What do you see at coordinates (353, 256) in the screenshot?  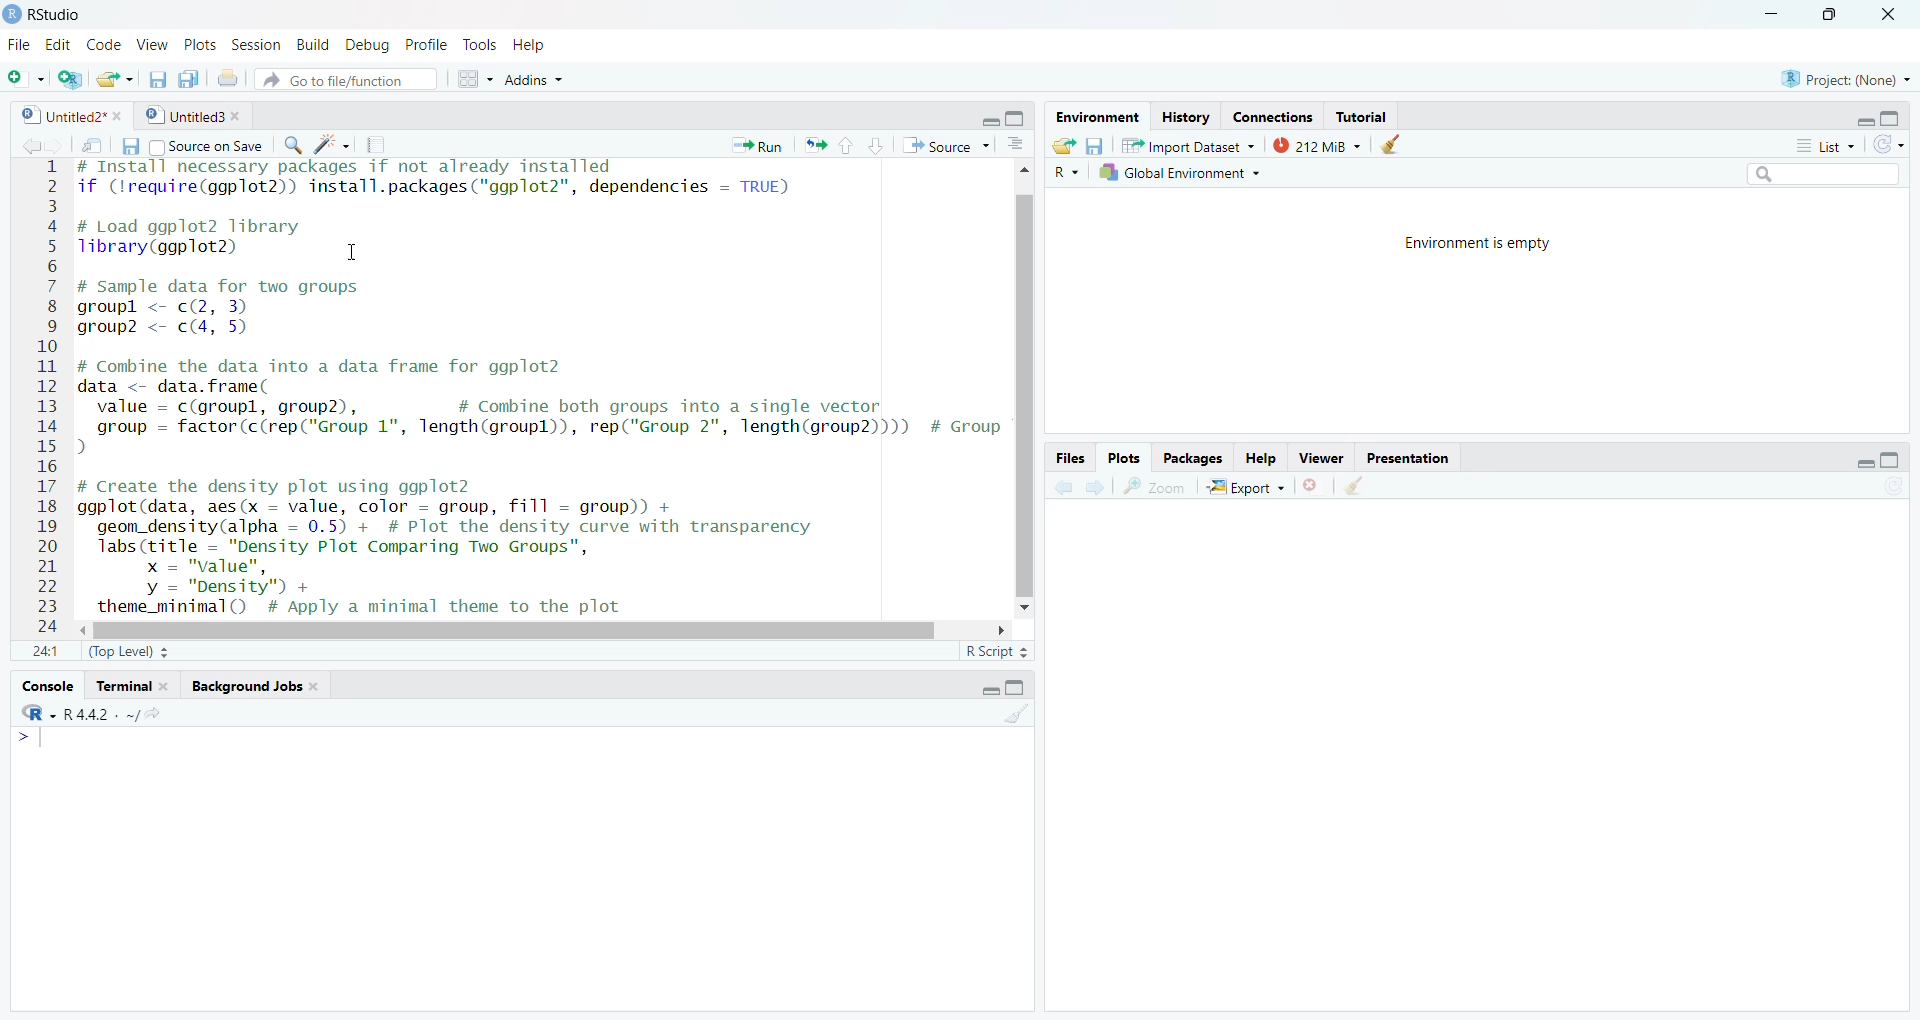 I see `CURSOR` at bounding box center [353, 256].